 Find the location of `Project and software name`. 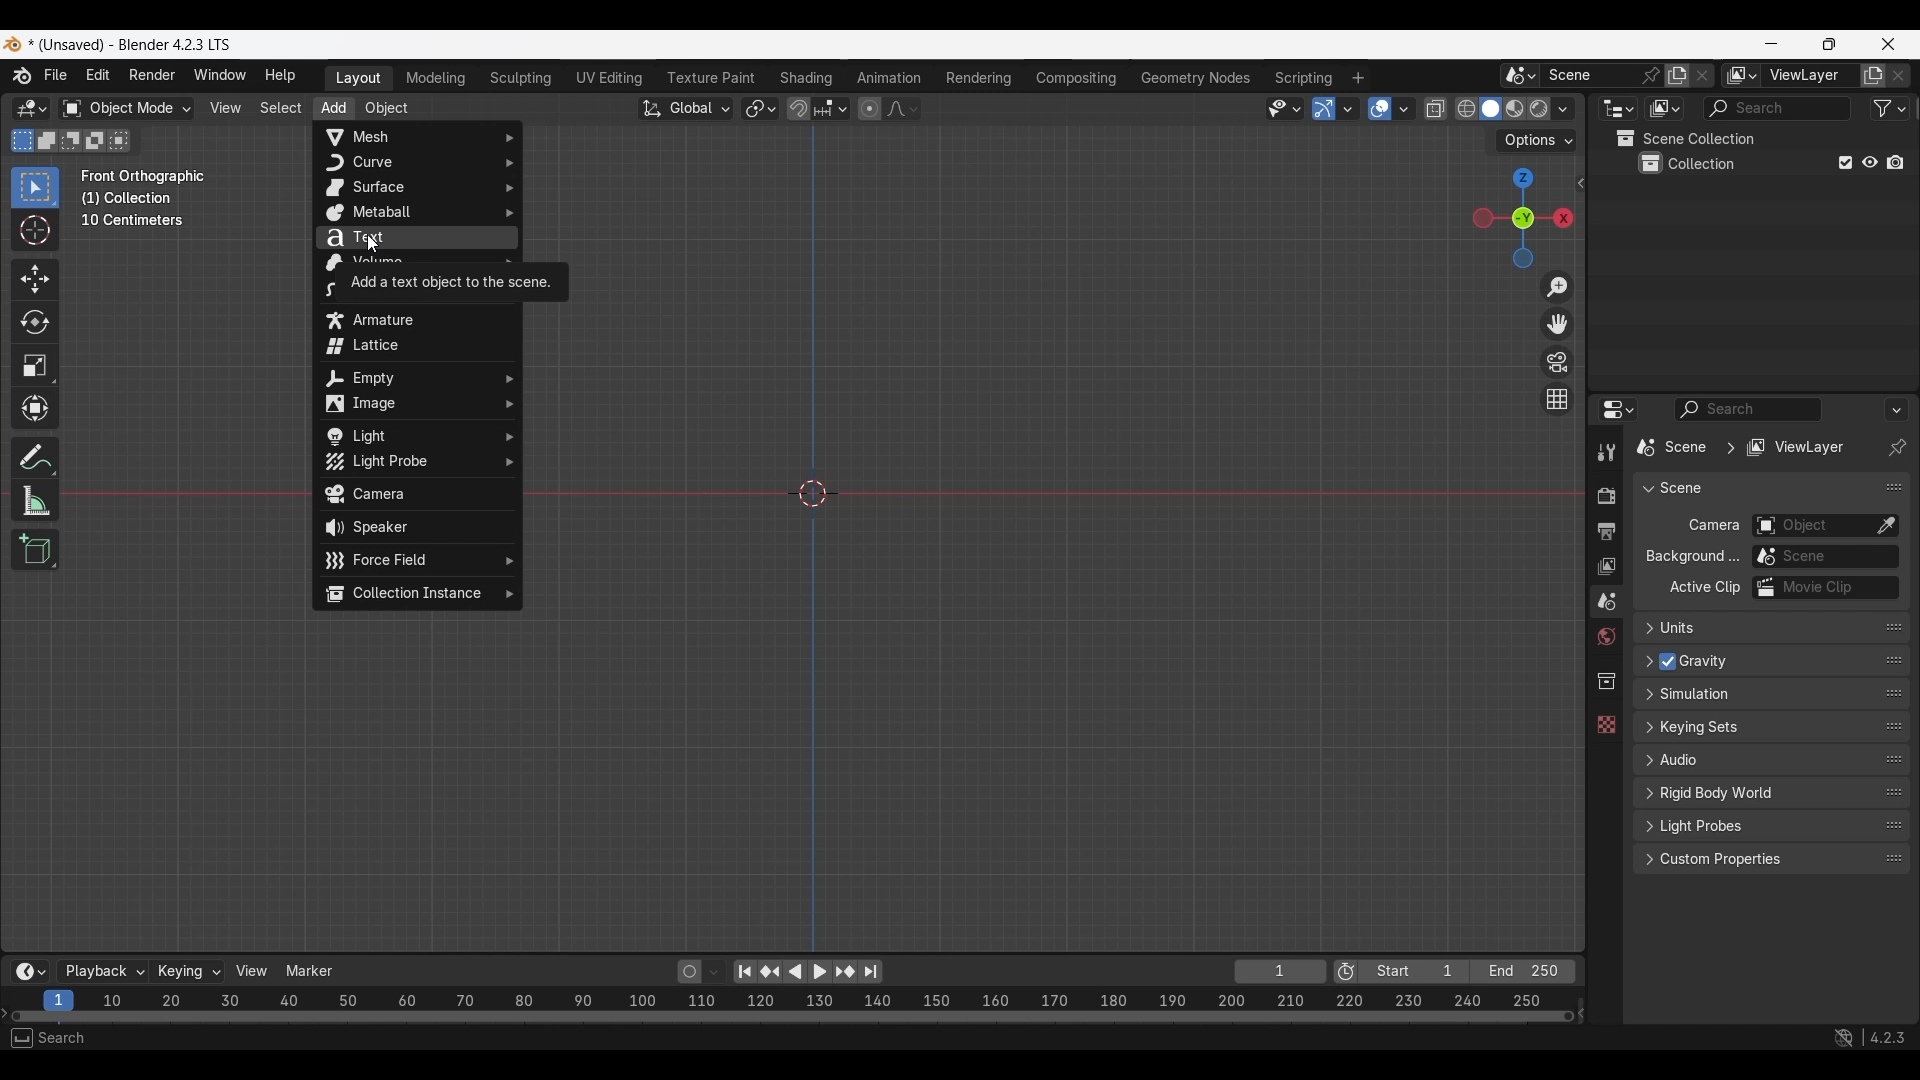

Project and software name is located at coordinates (131, 45).